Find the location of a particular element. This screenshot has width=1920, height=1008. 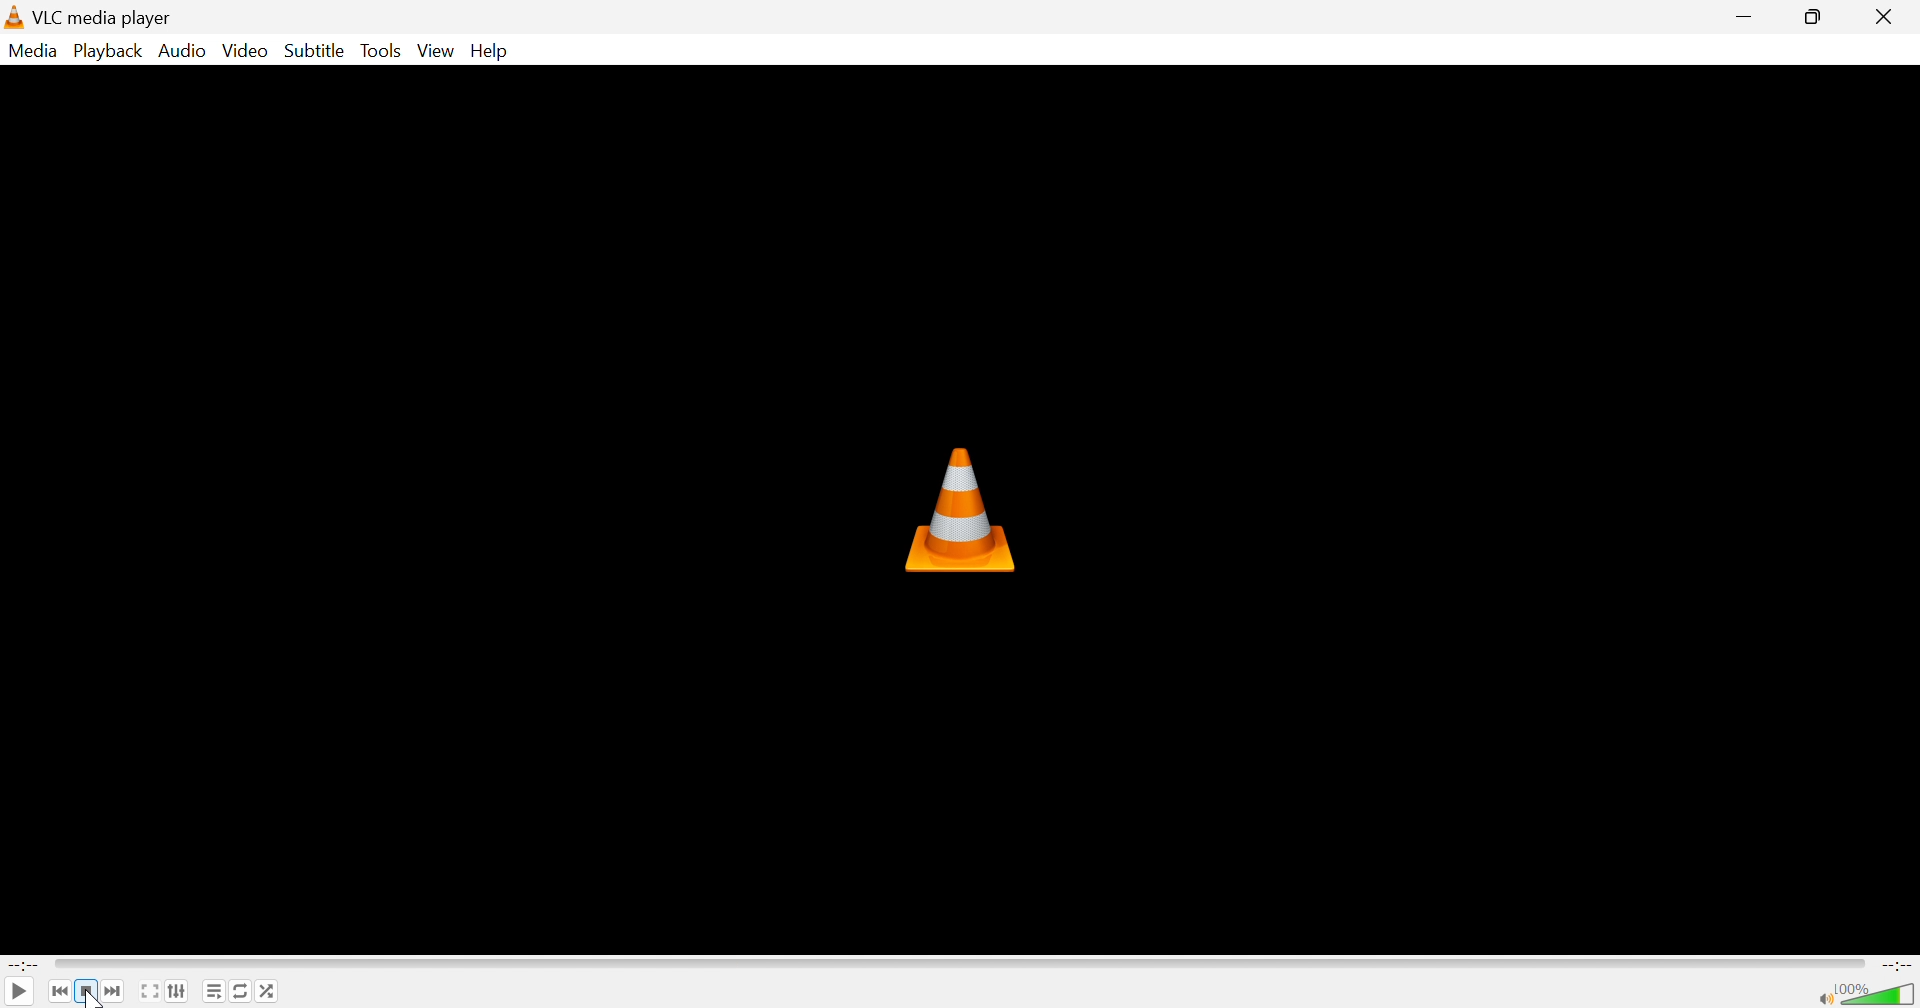

Video is located at coordinates (246, 51).